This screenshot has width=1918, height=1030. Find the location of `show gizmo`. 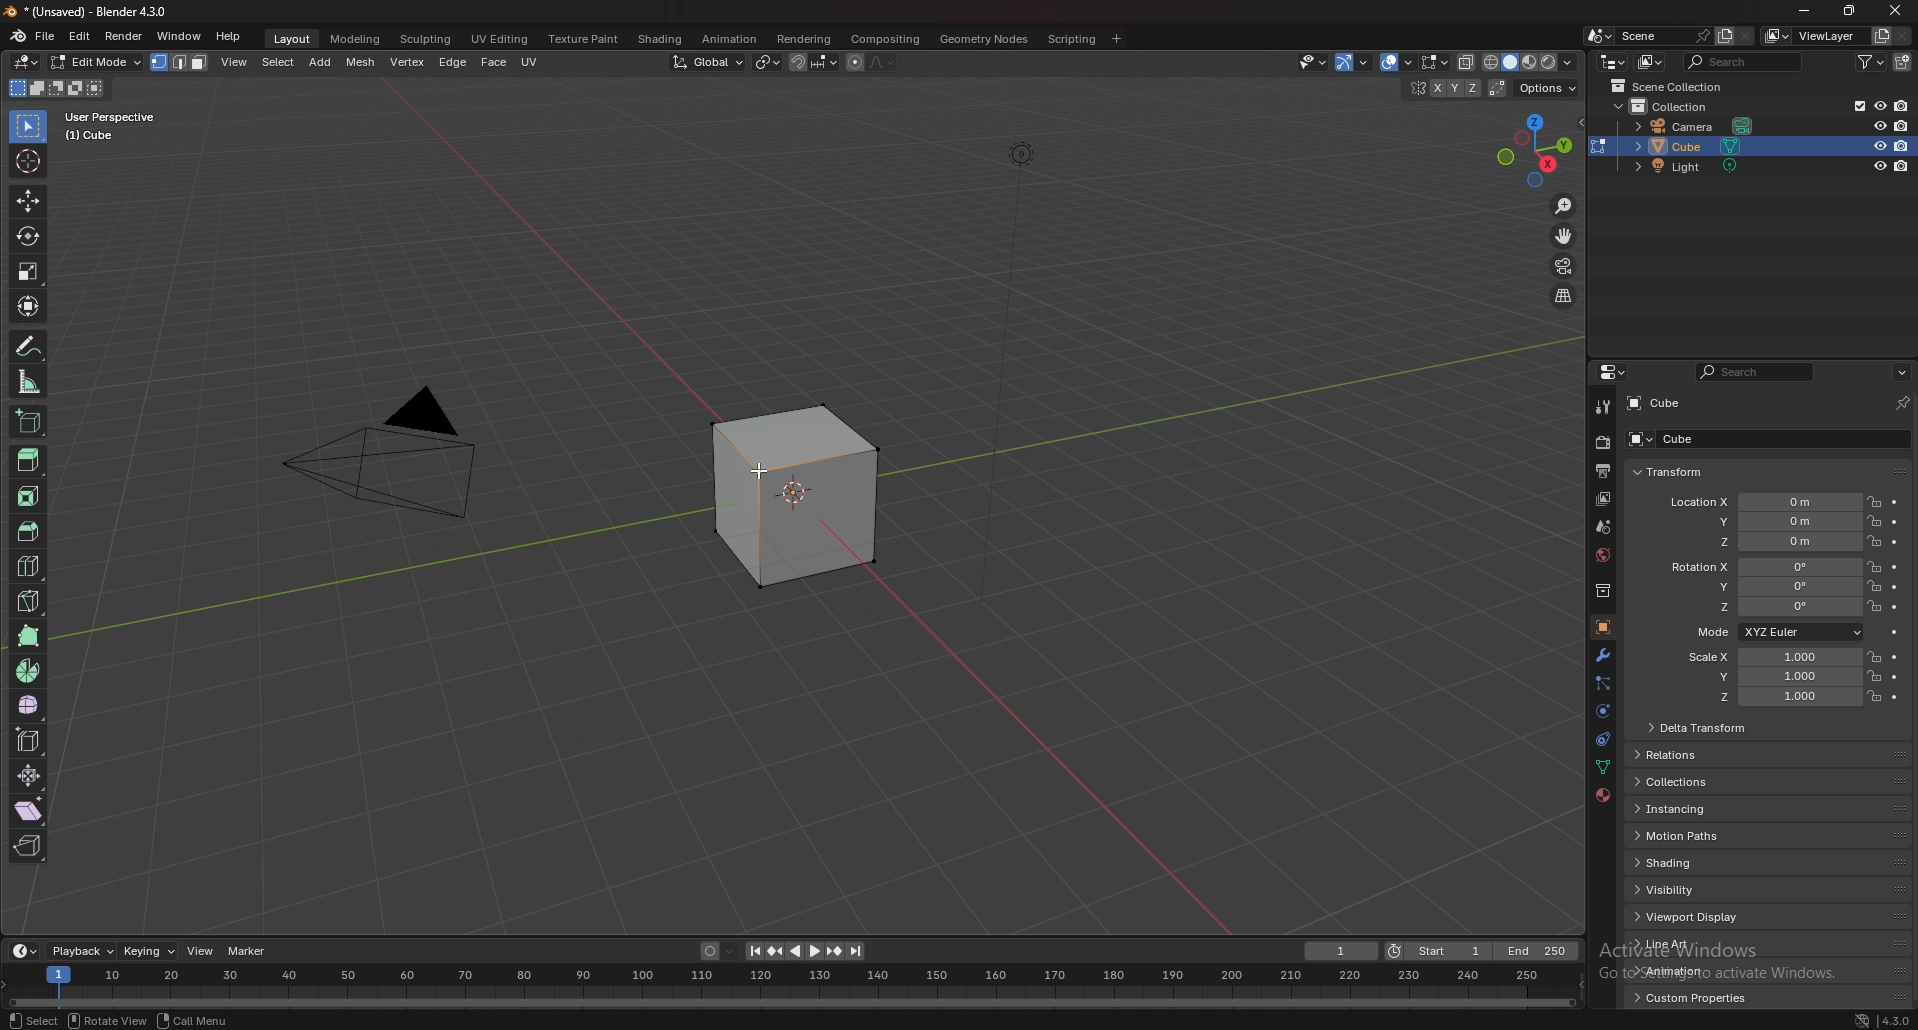

show gizmo is located at coordinates (1386, 63).